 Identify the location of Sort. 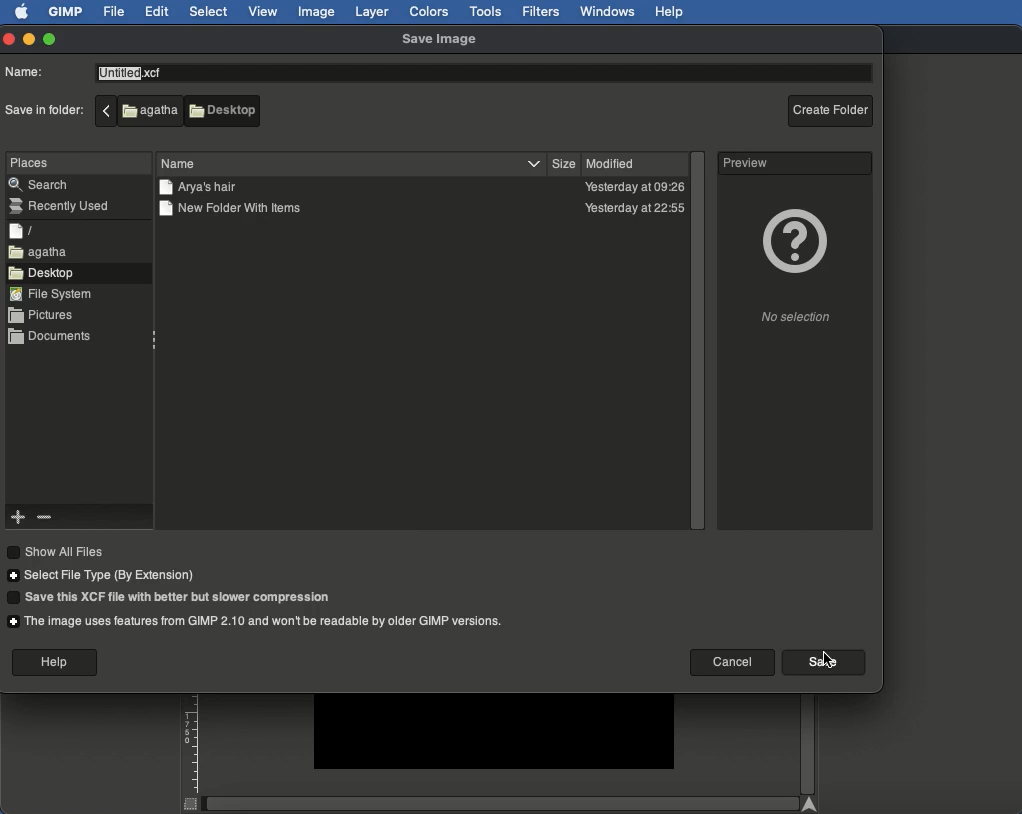
(532, 162).